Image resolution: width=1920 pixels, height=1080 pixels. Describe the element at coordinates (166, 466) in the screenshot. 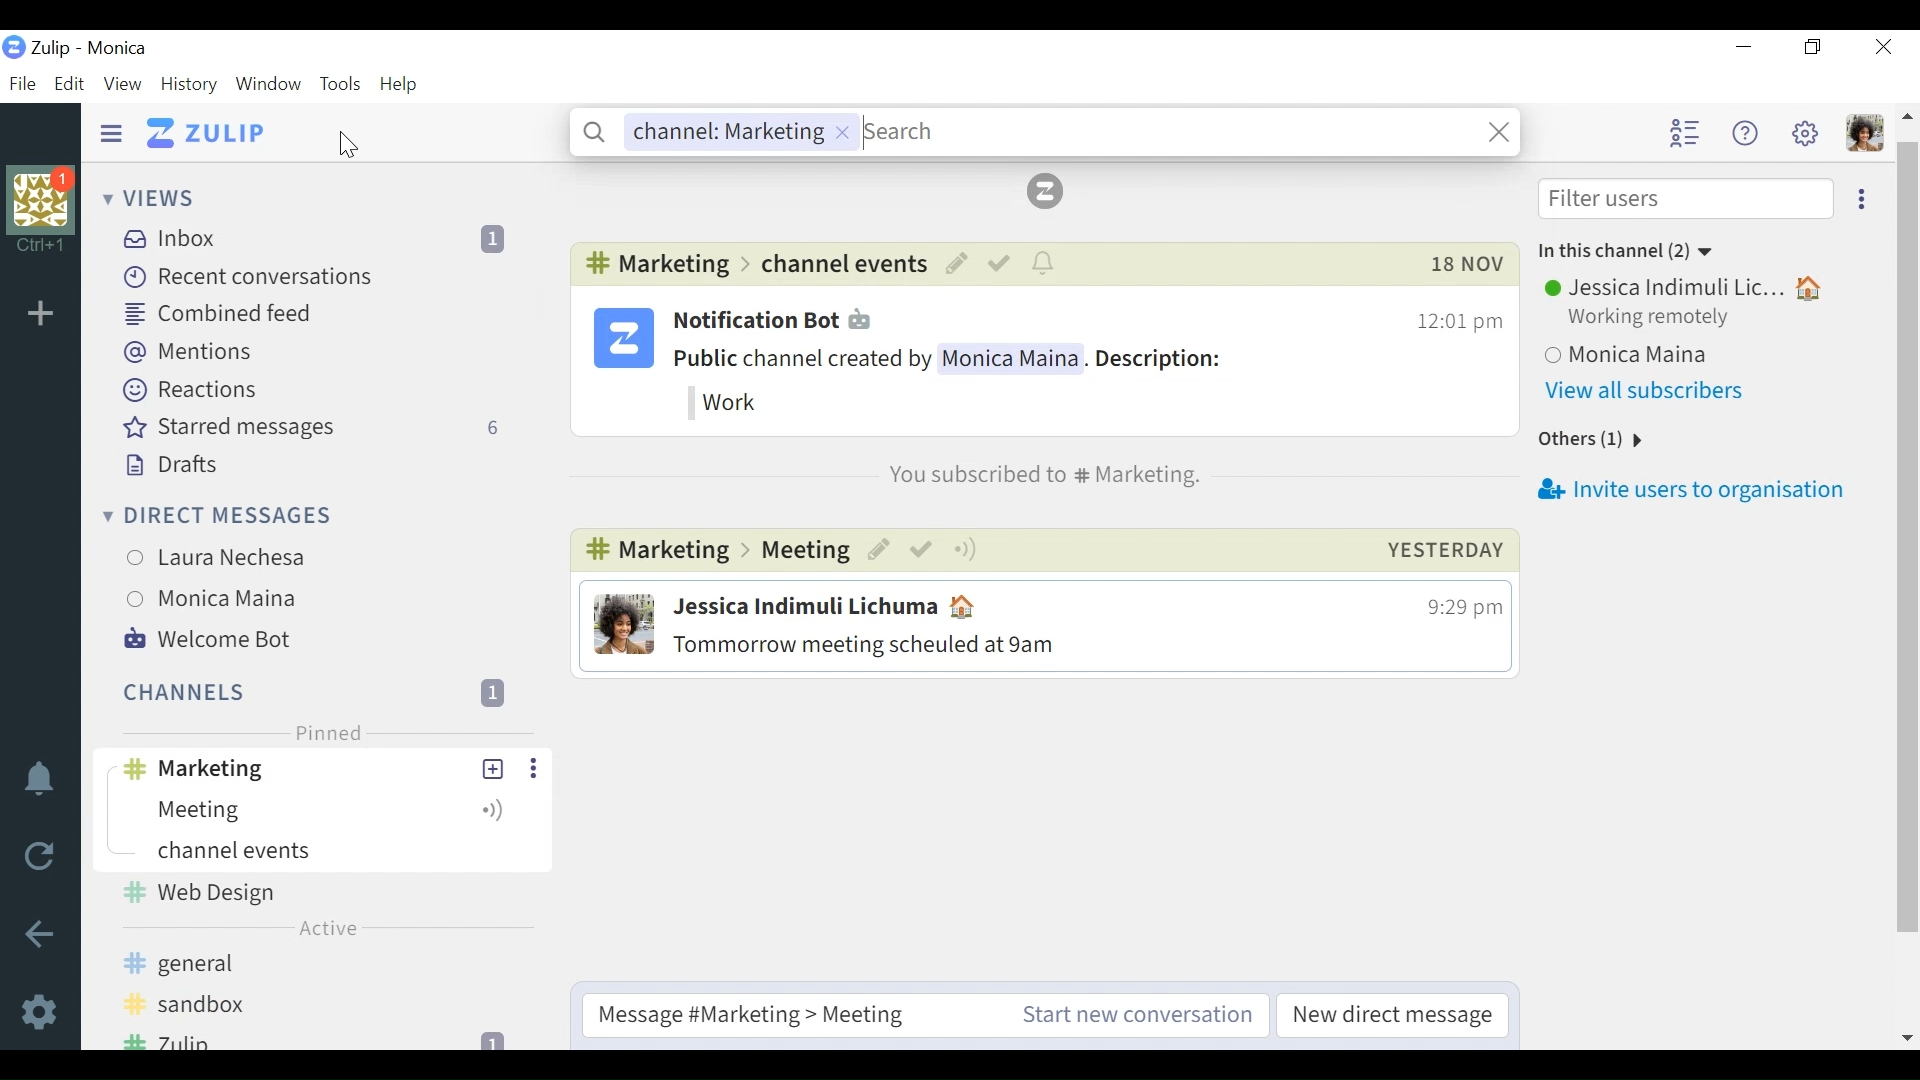

I see `Drafts` at that location.